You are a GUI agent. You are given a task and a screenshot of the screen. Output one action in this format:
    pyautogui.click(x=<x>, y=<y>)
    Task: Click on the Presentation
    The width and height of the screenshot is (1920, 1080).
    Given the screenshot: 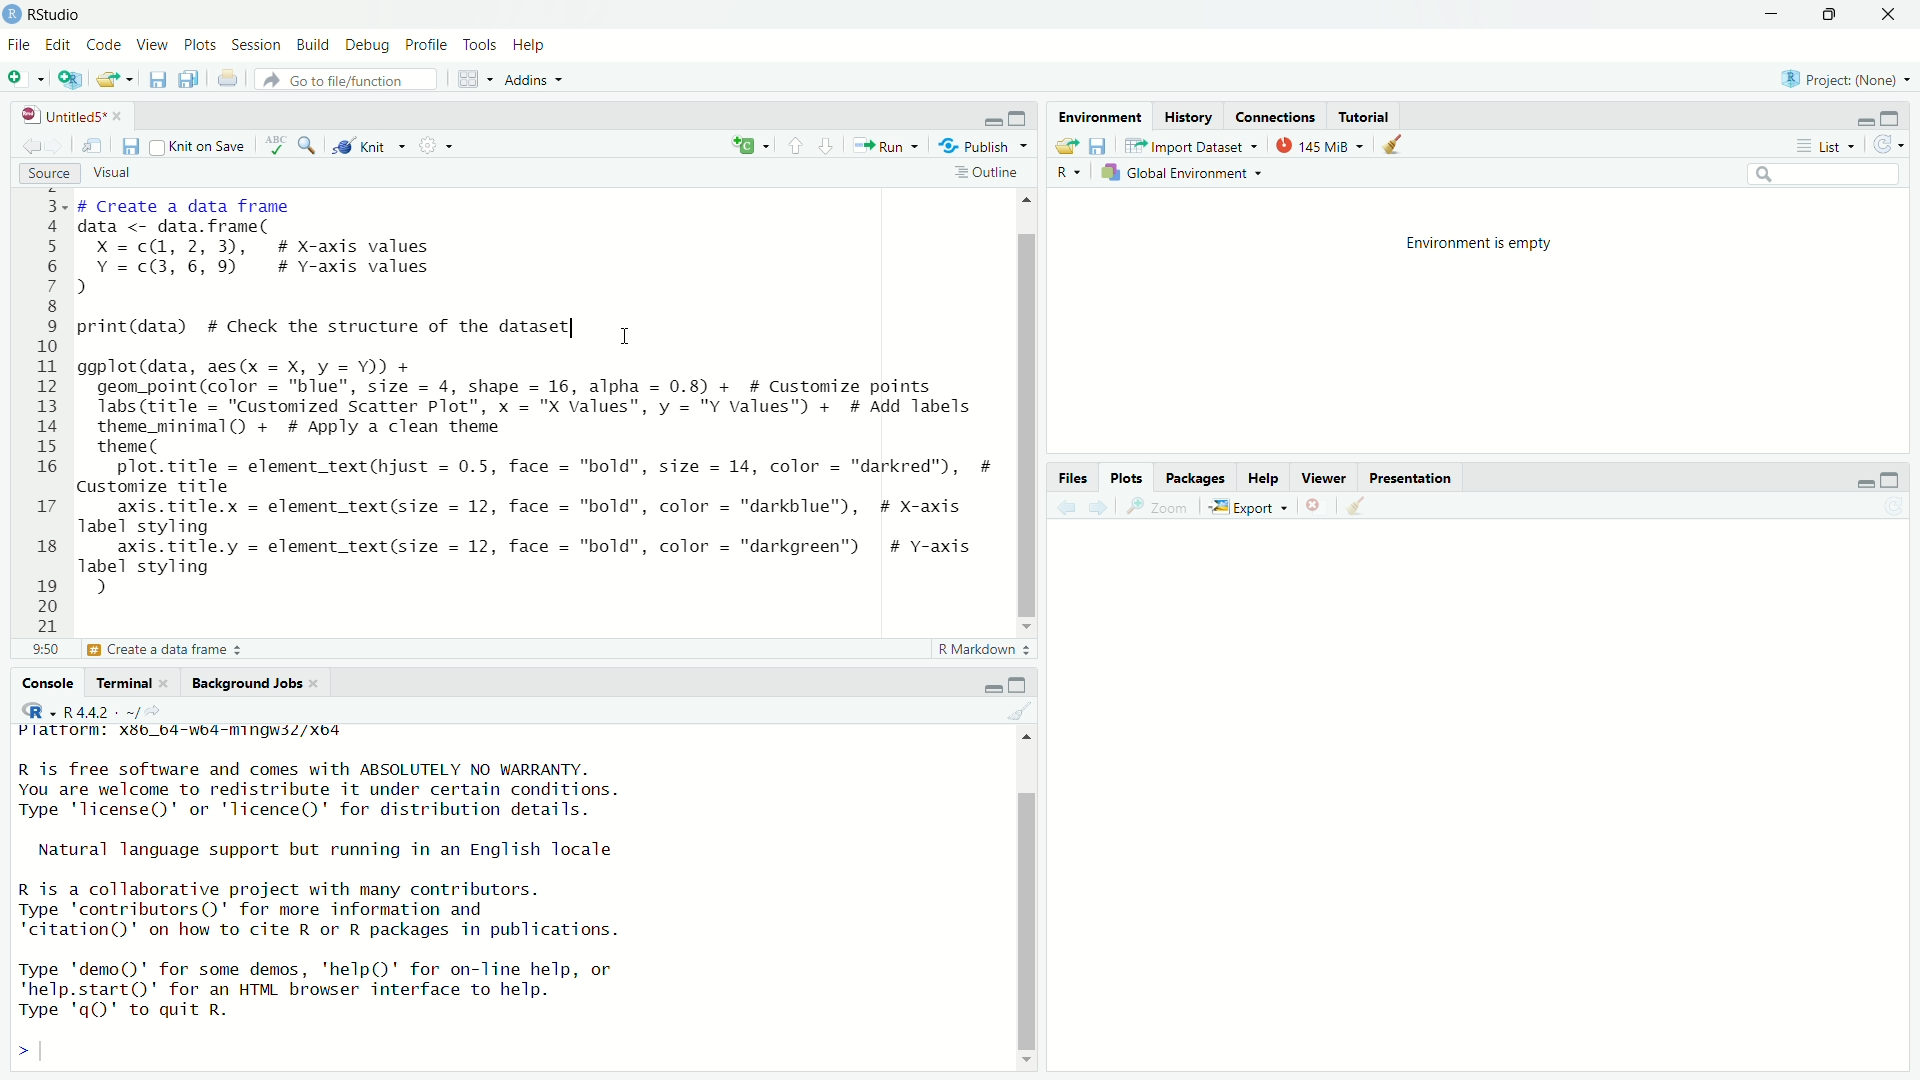 What is the action you would take?
    pyautogui.click(x=1406, y=481)
    